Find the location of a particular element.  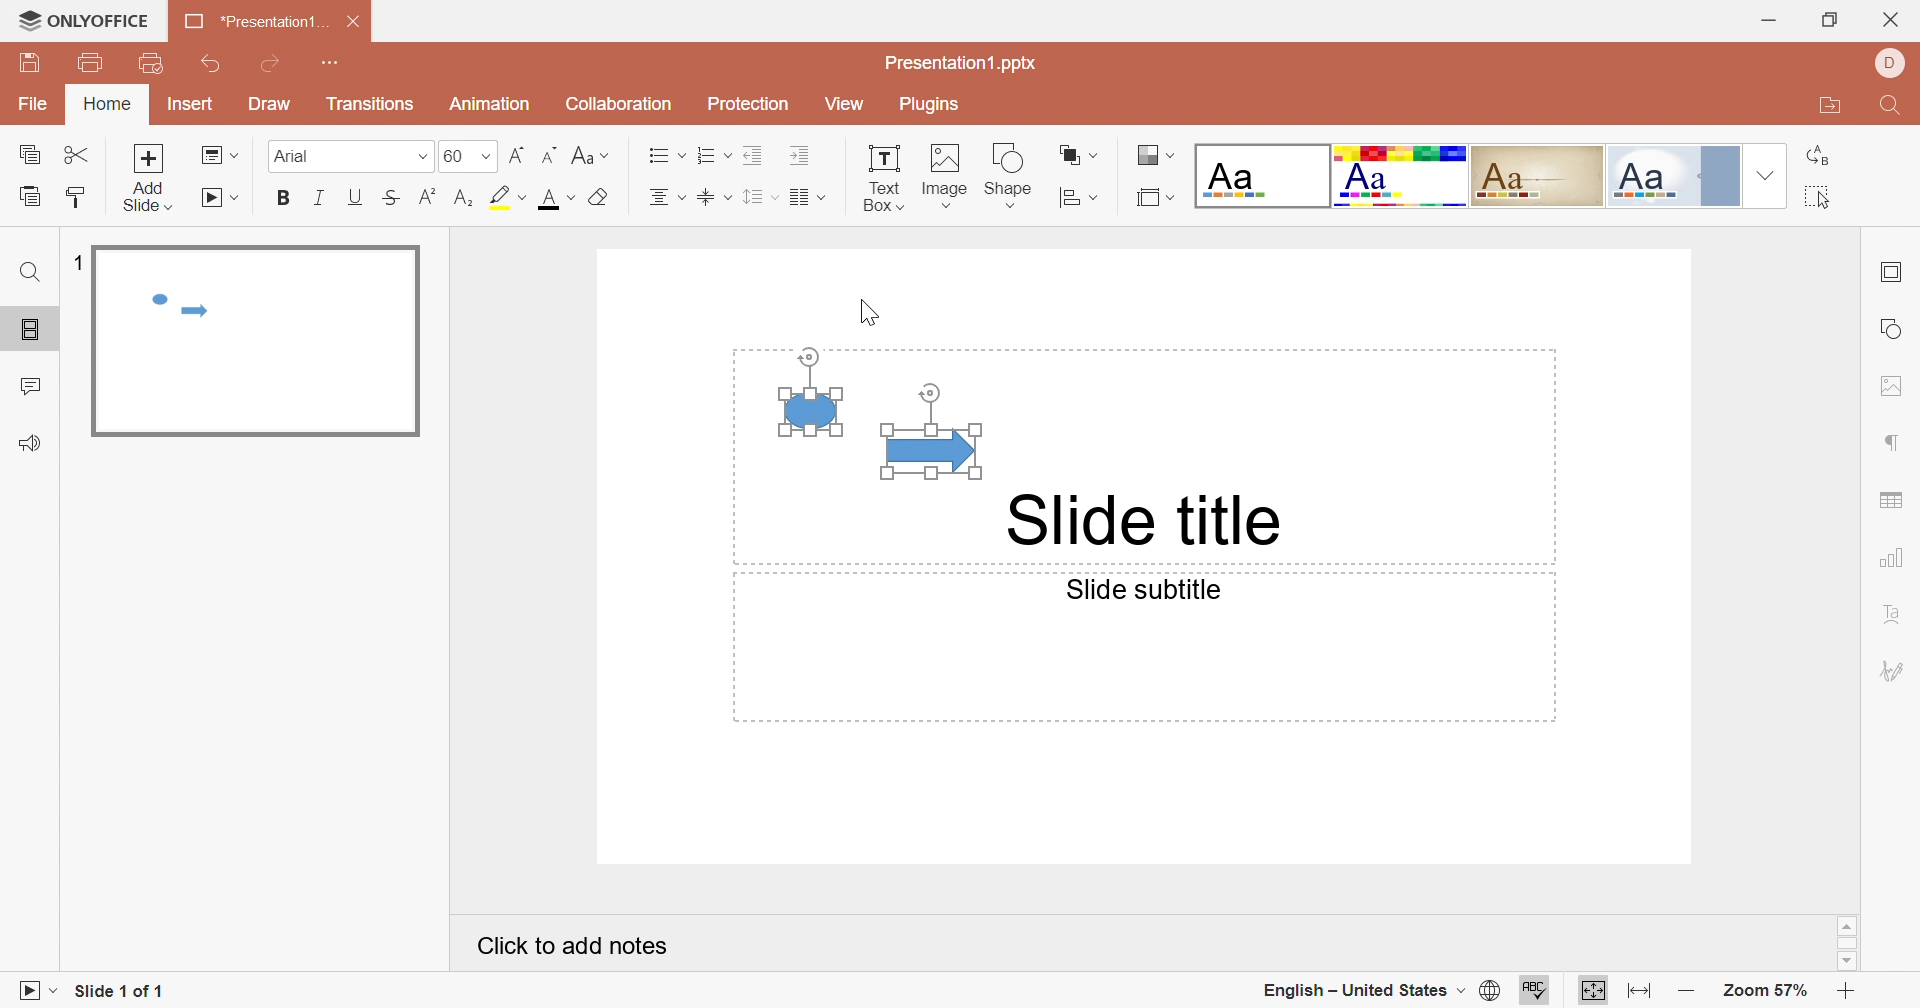

View is located at coordinates (847, 103).